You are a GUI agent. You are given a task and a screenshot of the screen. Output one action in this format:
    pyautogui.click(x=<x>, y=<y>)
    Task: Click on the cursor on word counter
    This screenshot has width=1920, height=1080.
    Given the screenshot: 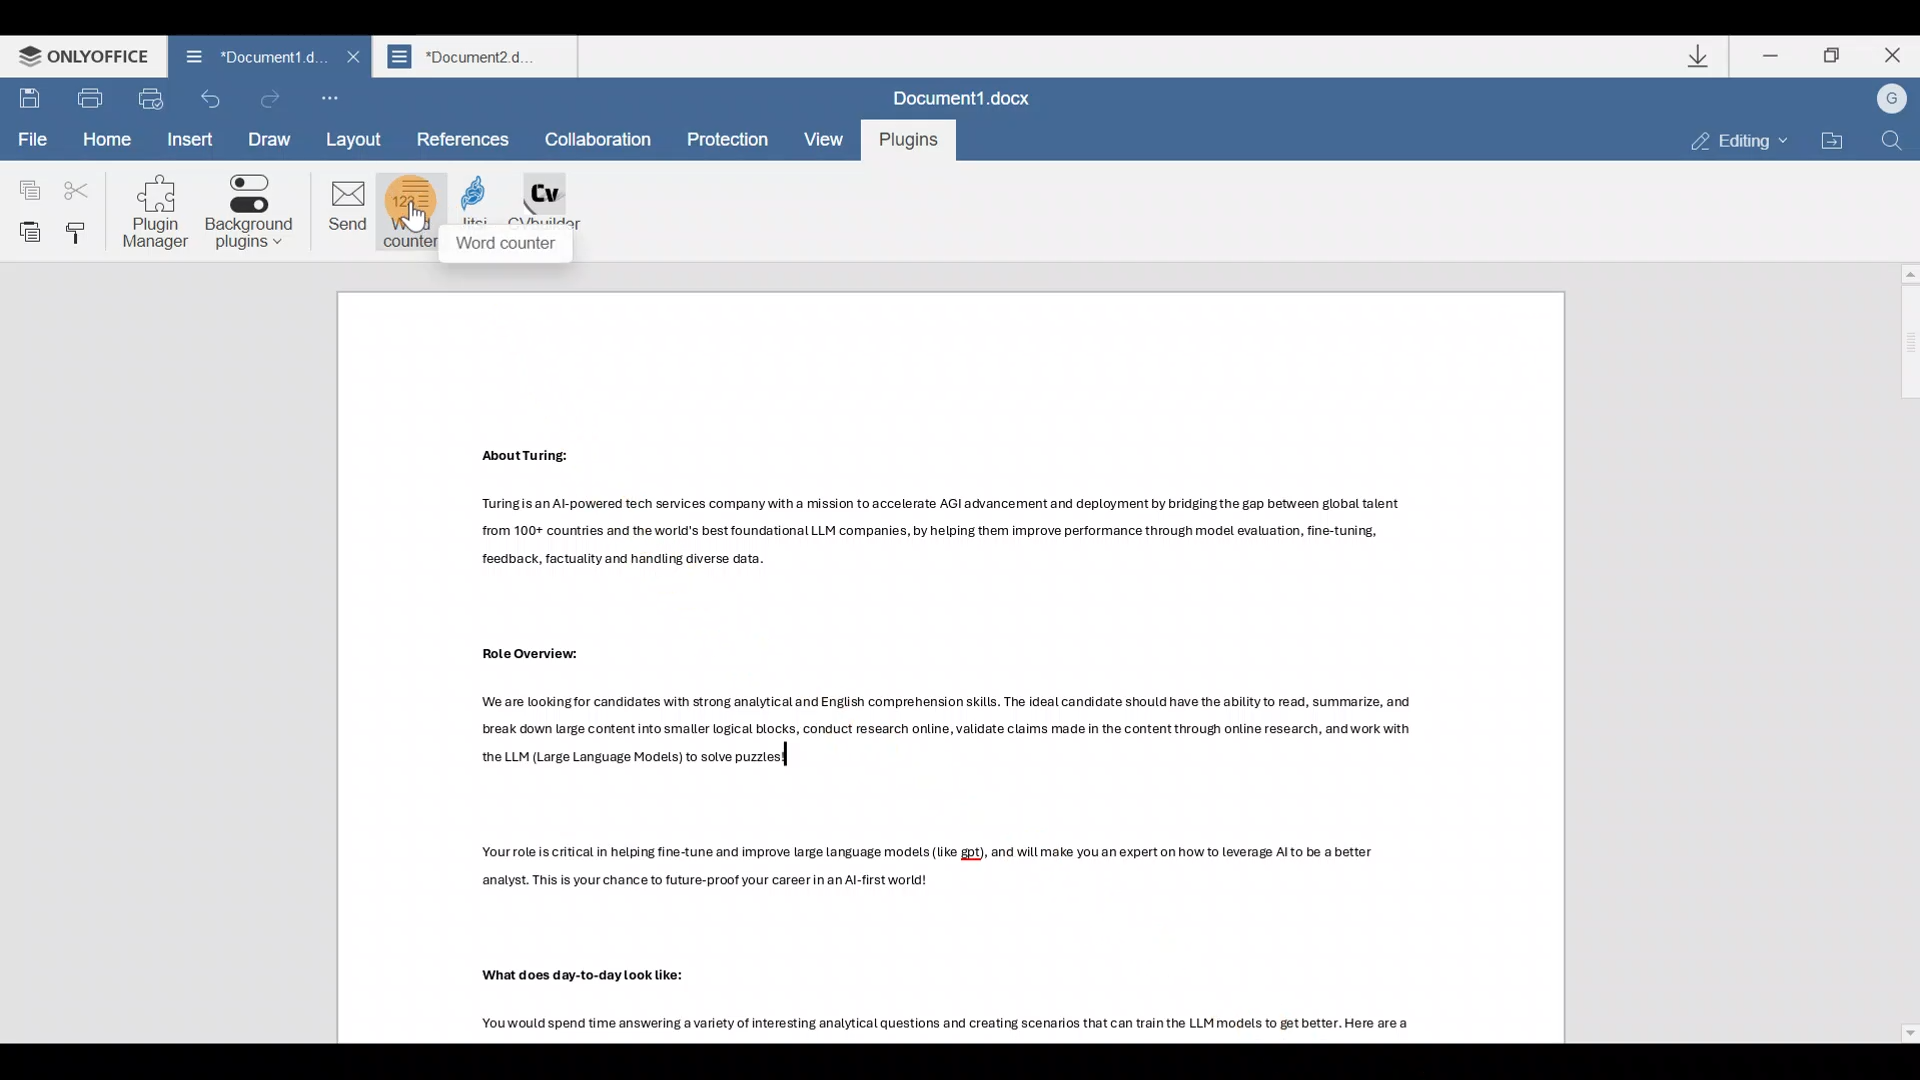 What is the action you would take?
    pyautogui.click(x=412, y=232)
    